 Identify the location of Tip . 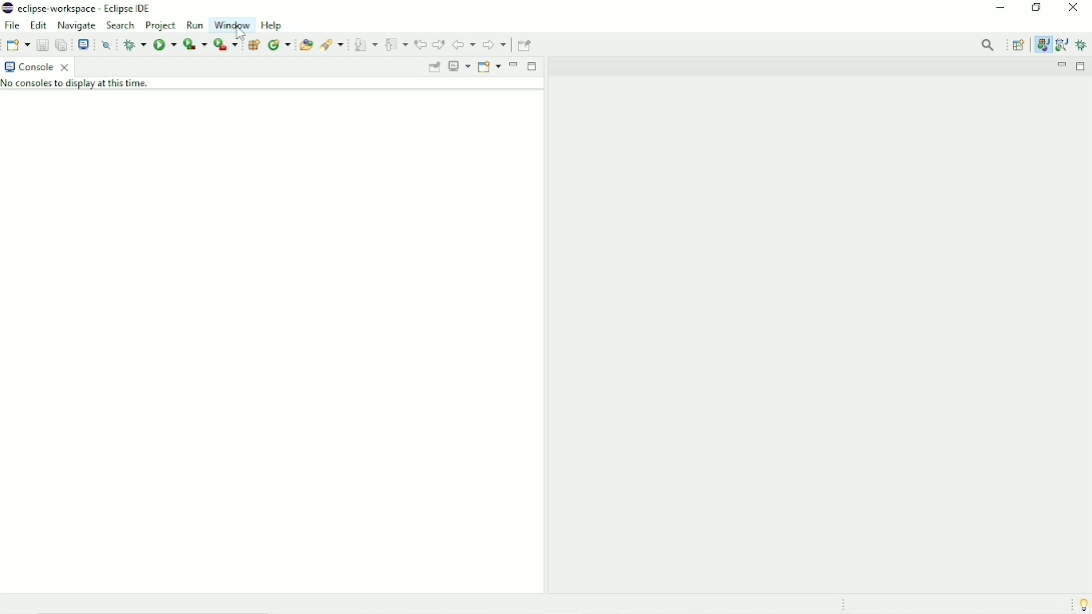
(1081, 603).